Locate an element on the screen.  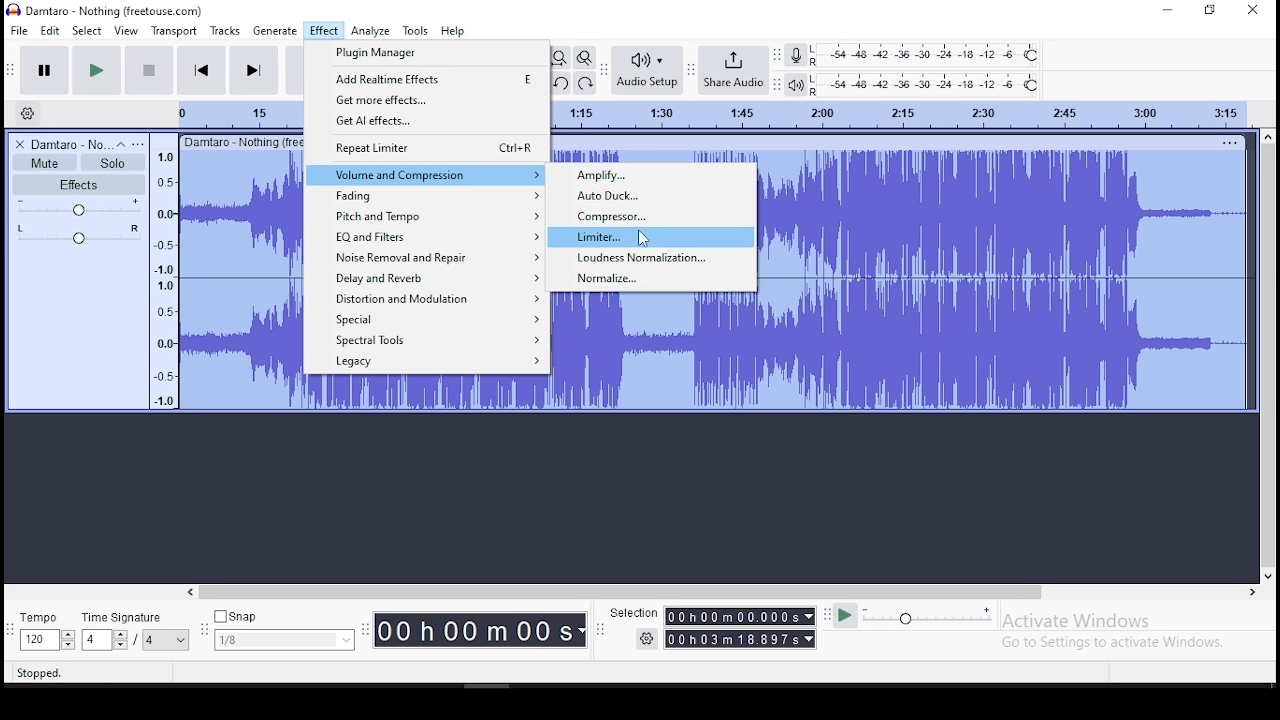
analyze is located at coordinates (370, 31).